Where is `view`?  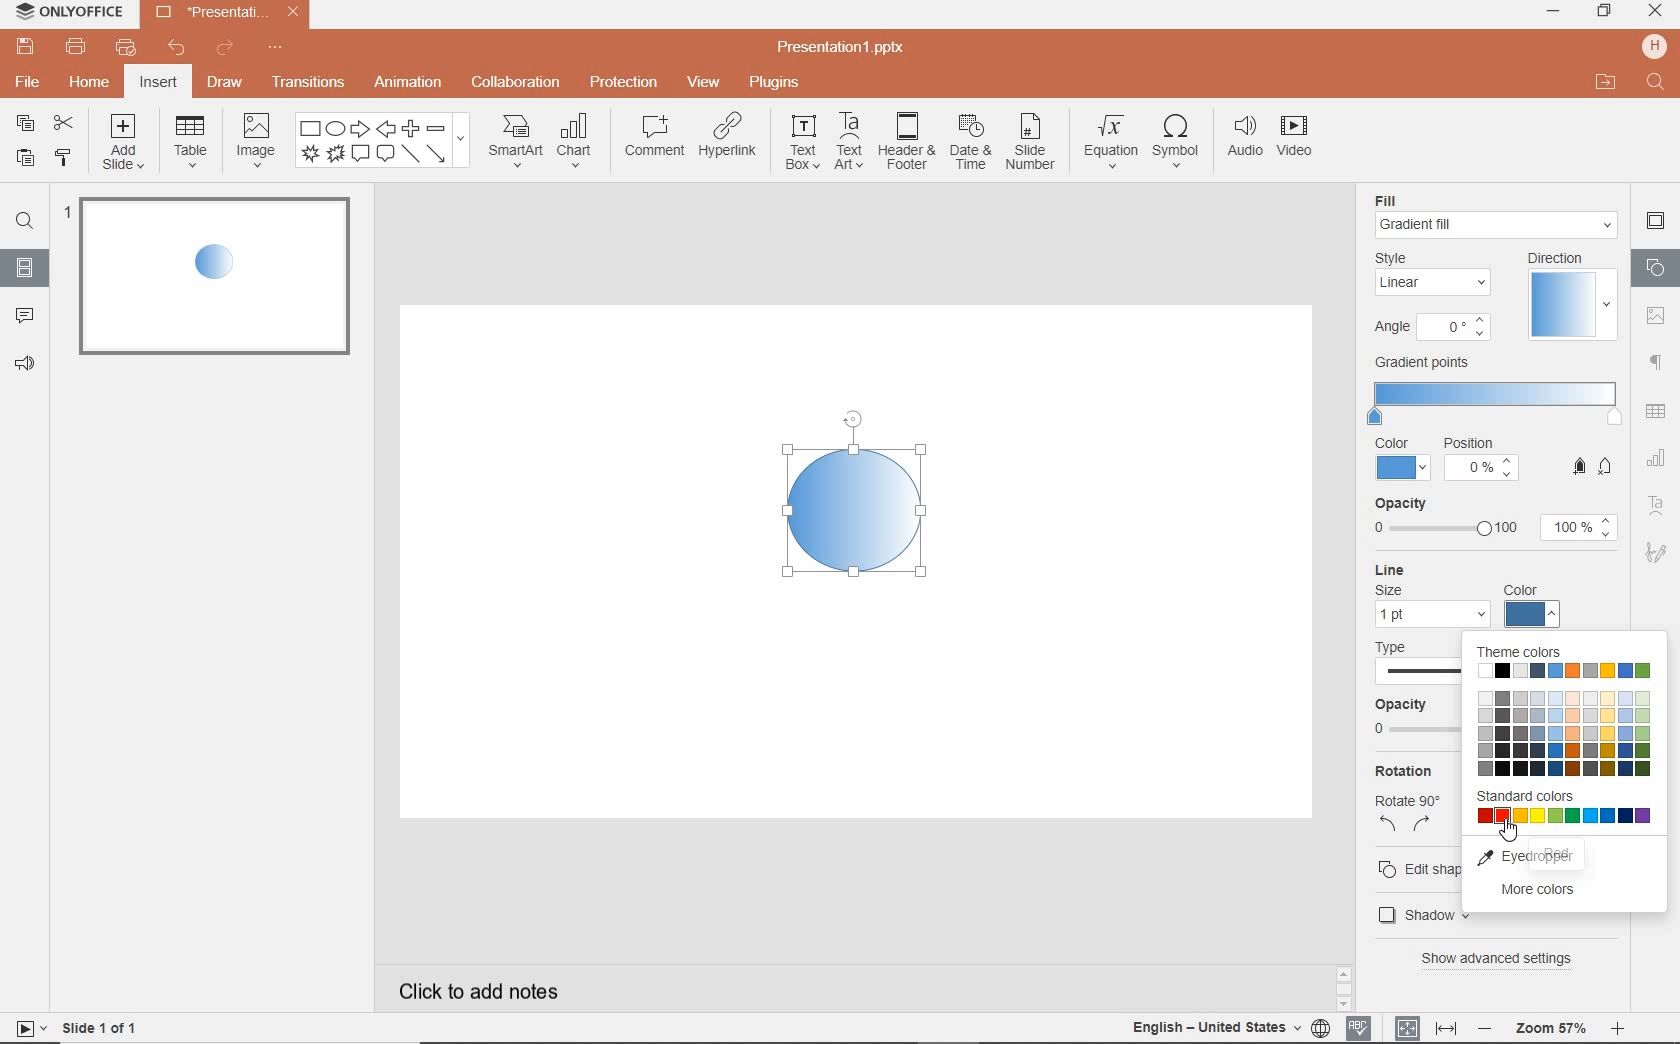 view is located at coordinates (702, 84).